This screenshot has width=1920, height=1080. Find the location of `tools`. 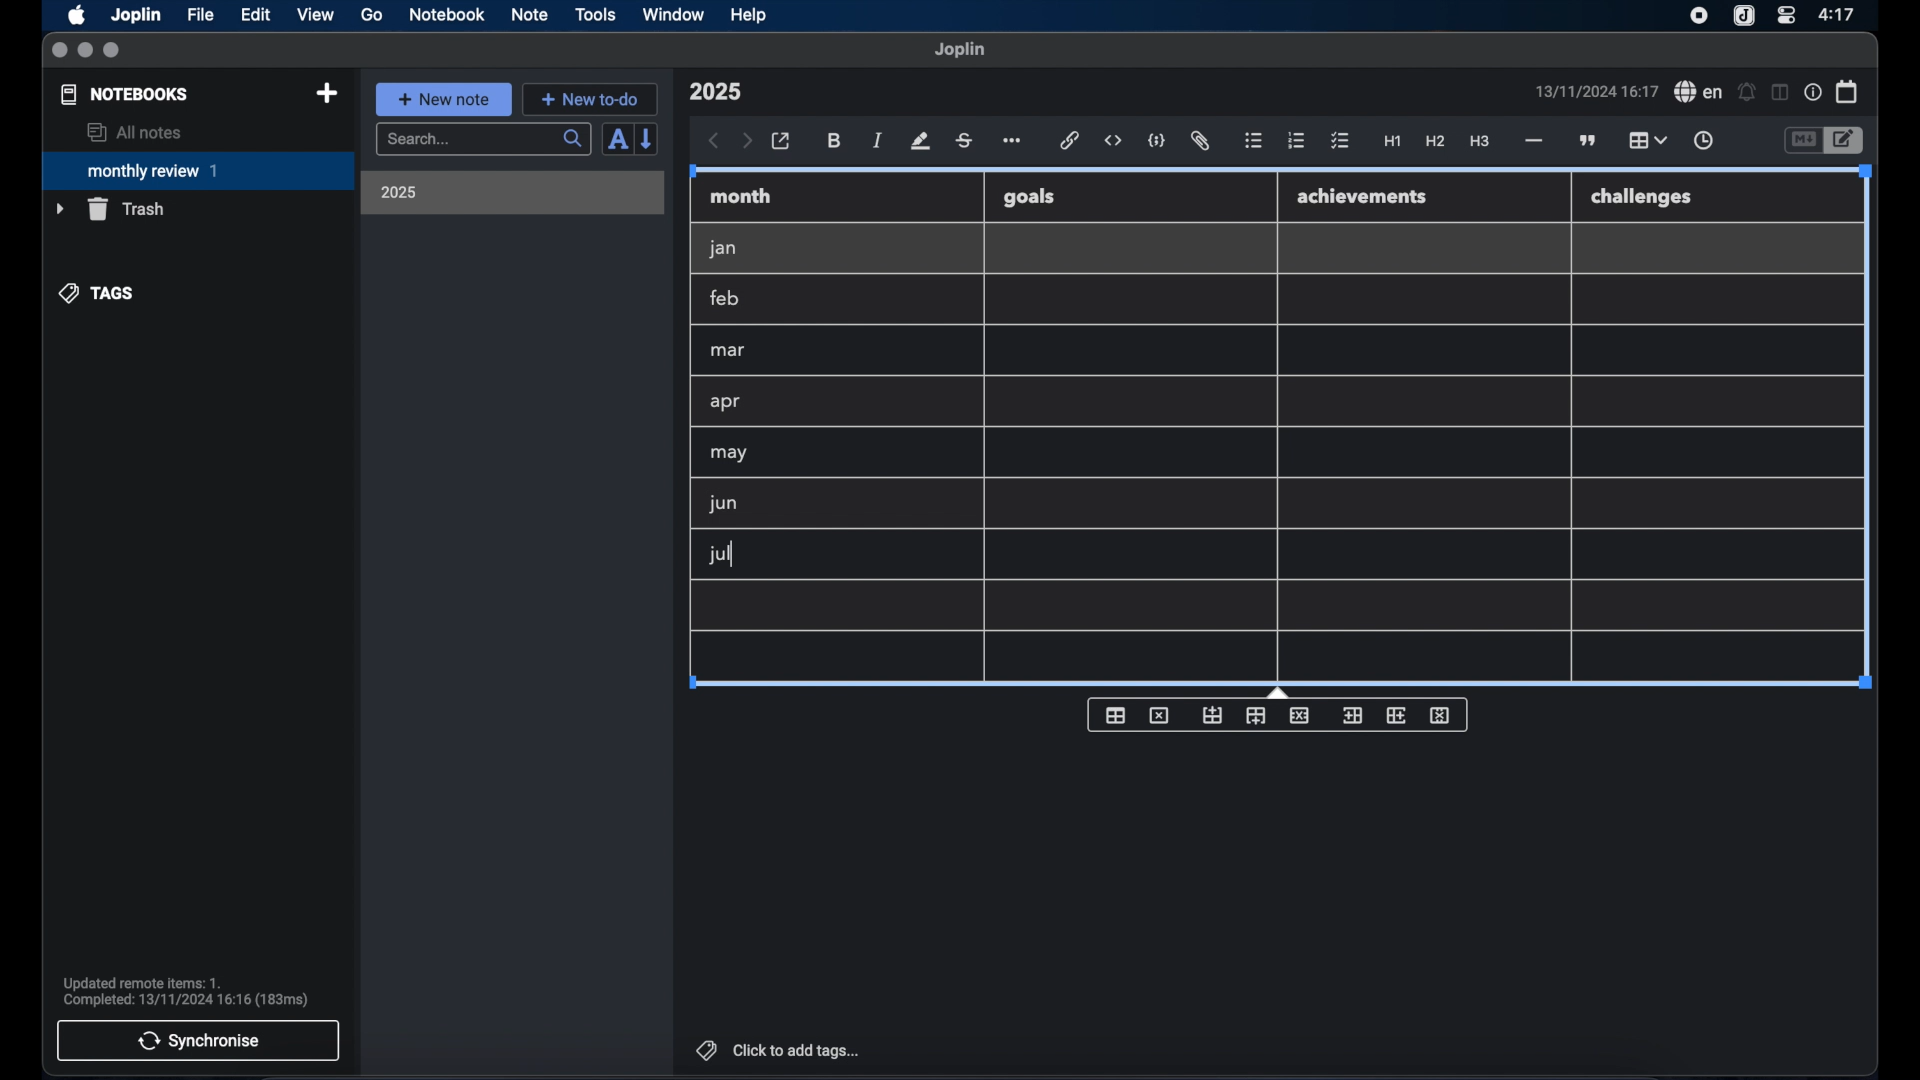

tools is located at coordinates (595, 14).